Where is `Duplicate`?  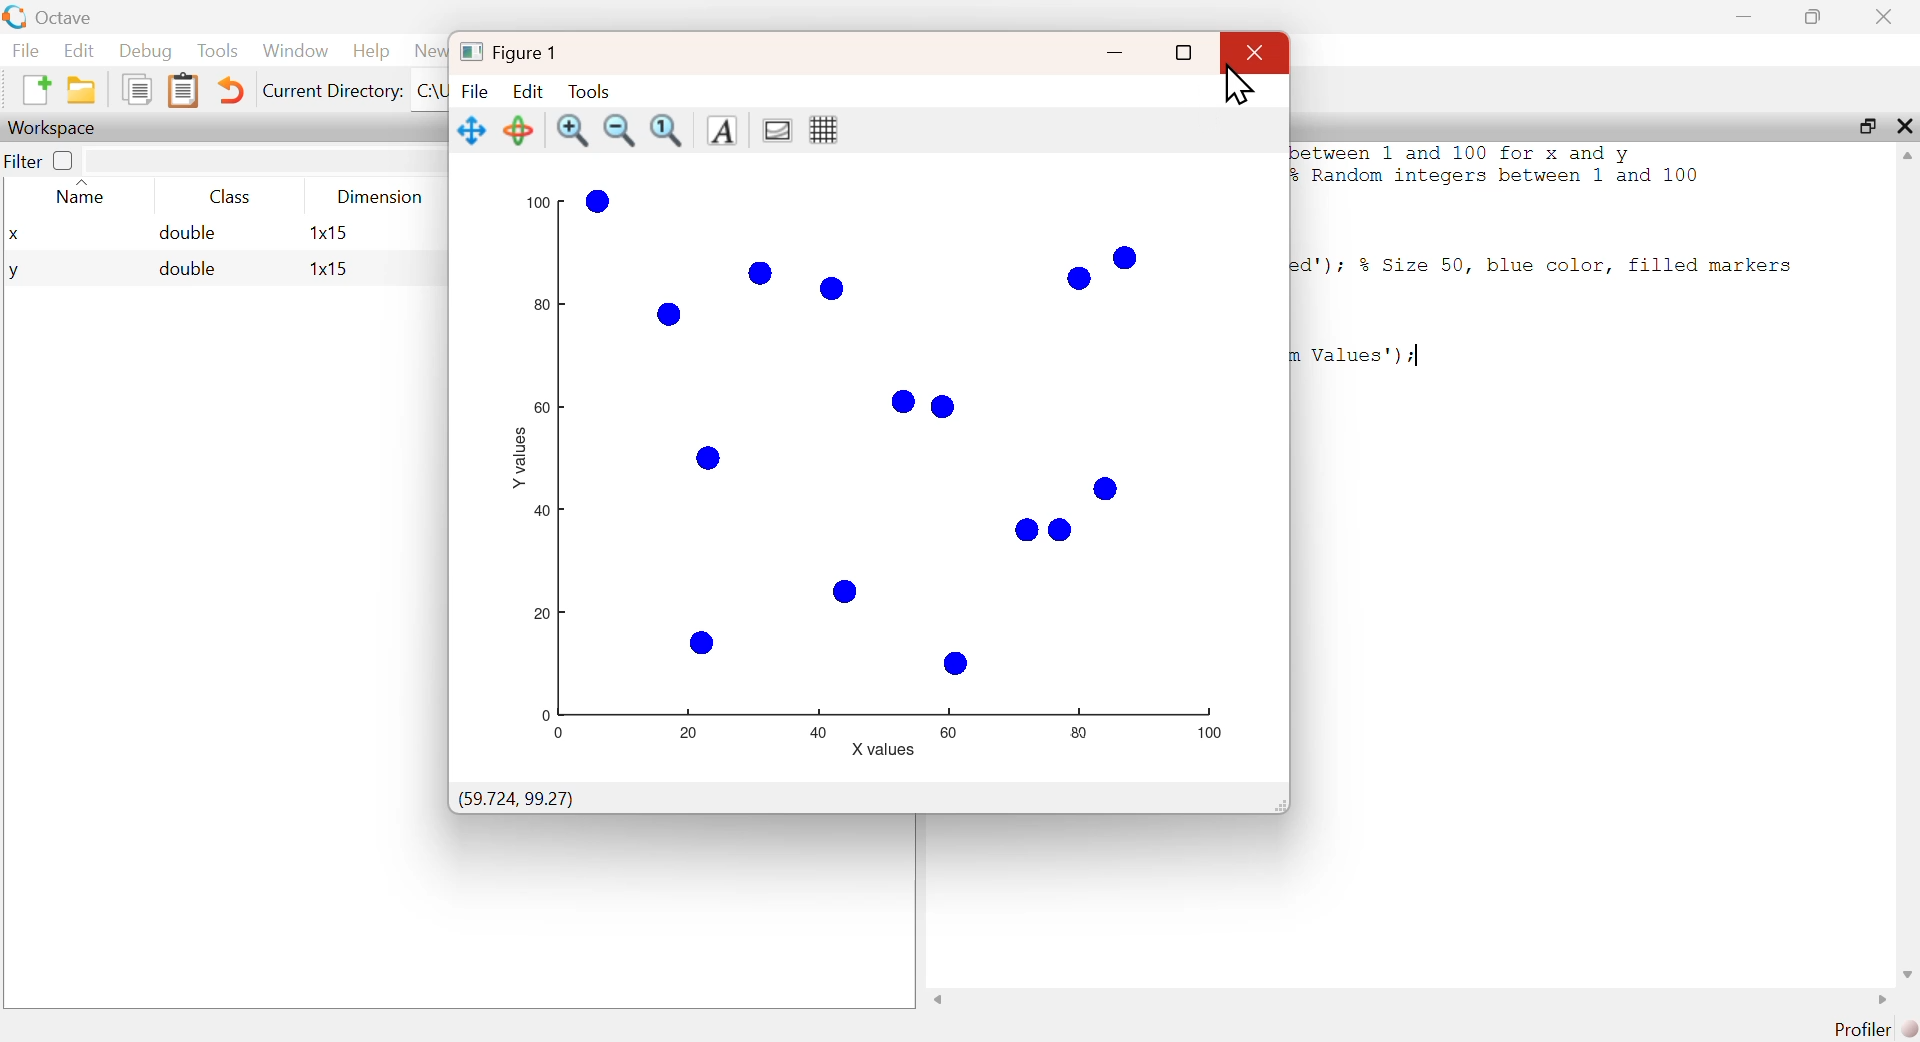
Duplicate is located at coordinates (135, 88).